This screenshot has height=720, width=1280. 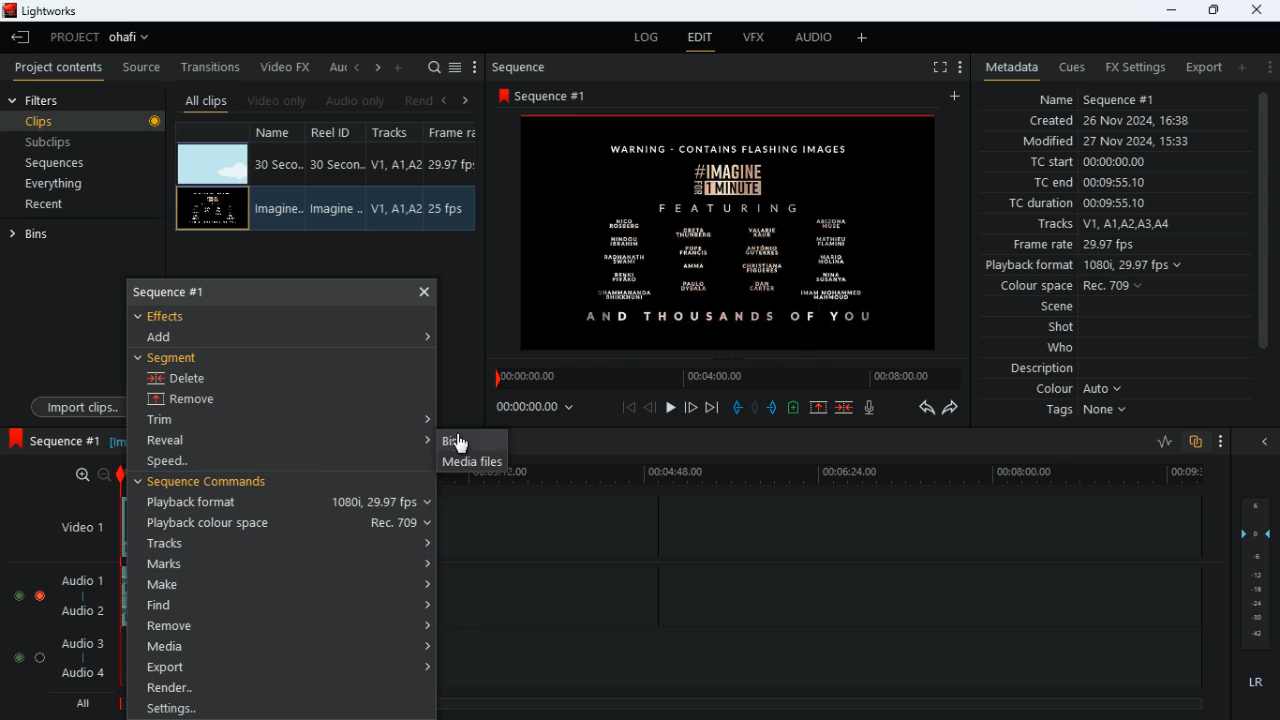 I want to click on sequence, so click(x=548, y=96).